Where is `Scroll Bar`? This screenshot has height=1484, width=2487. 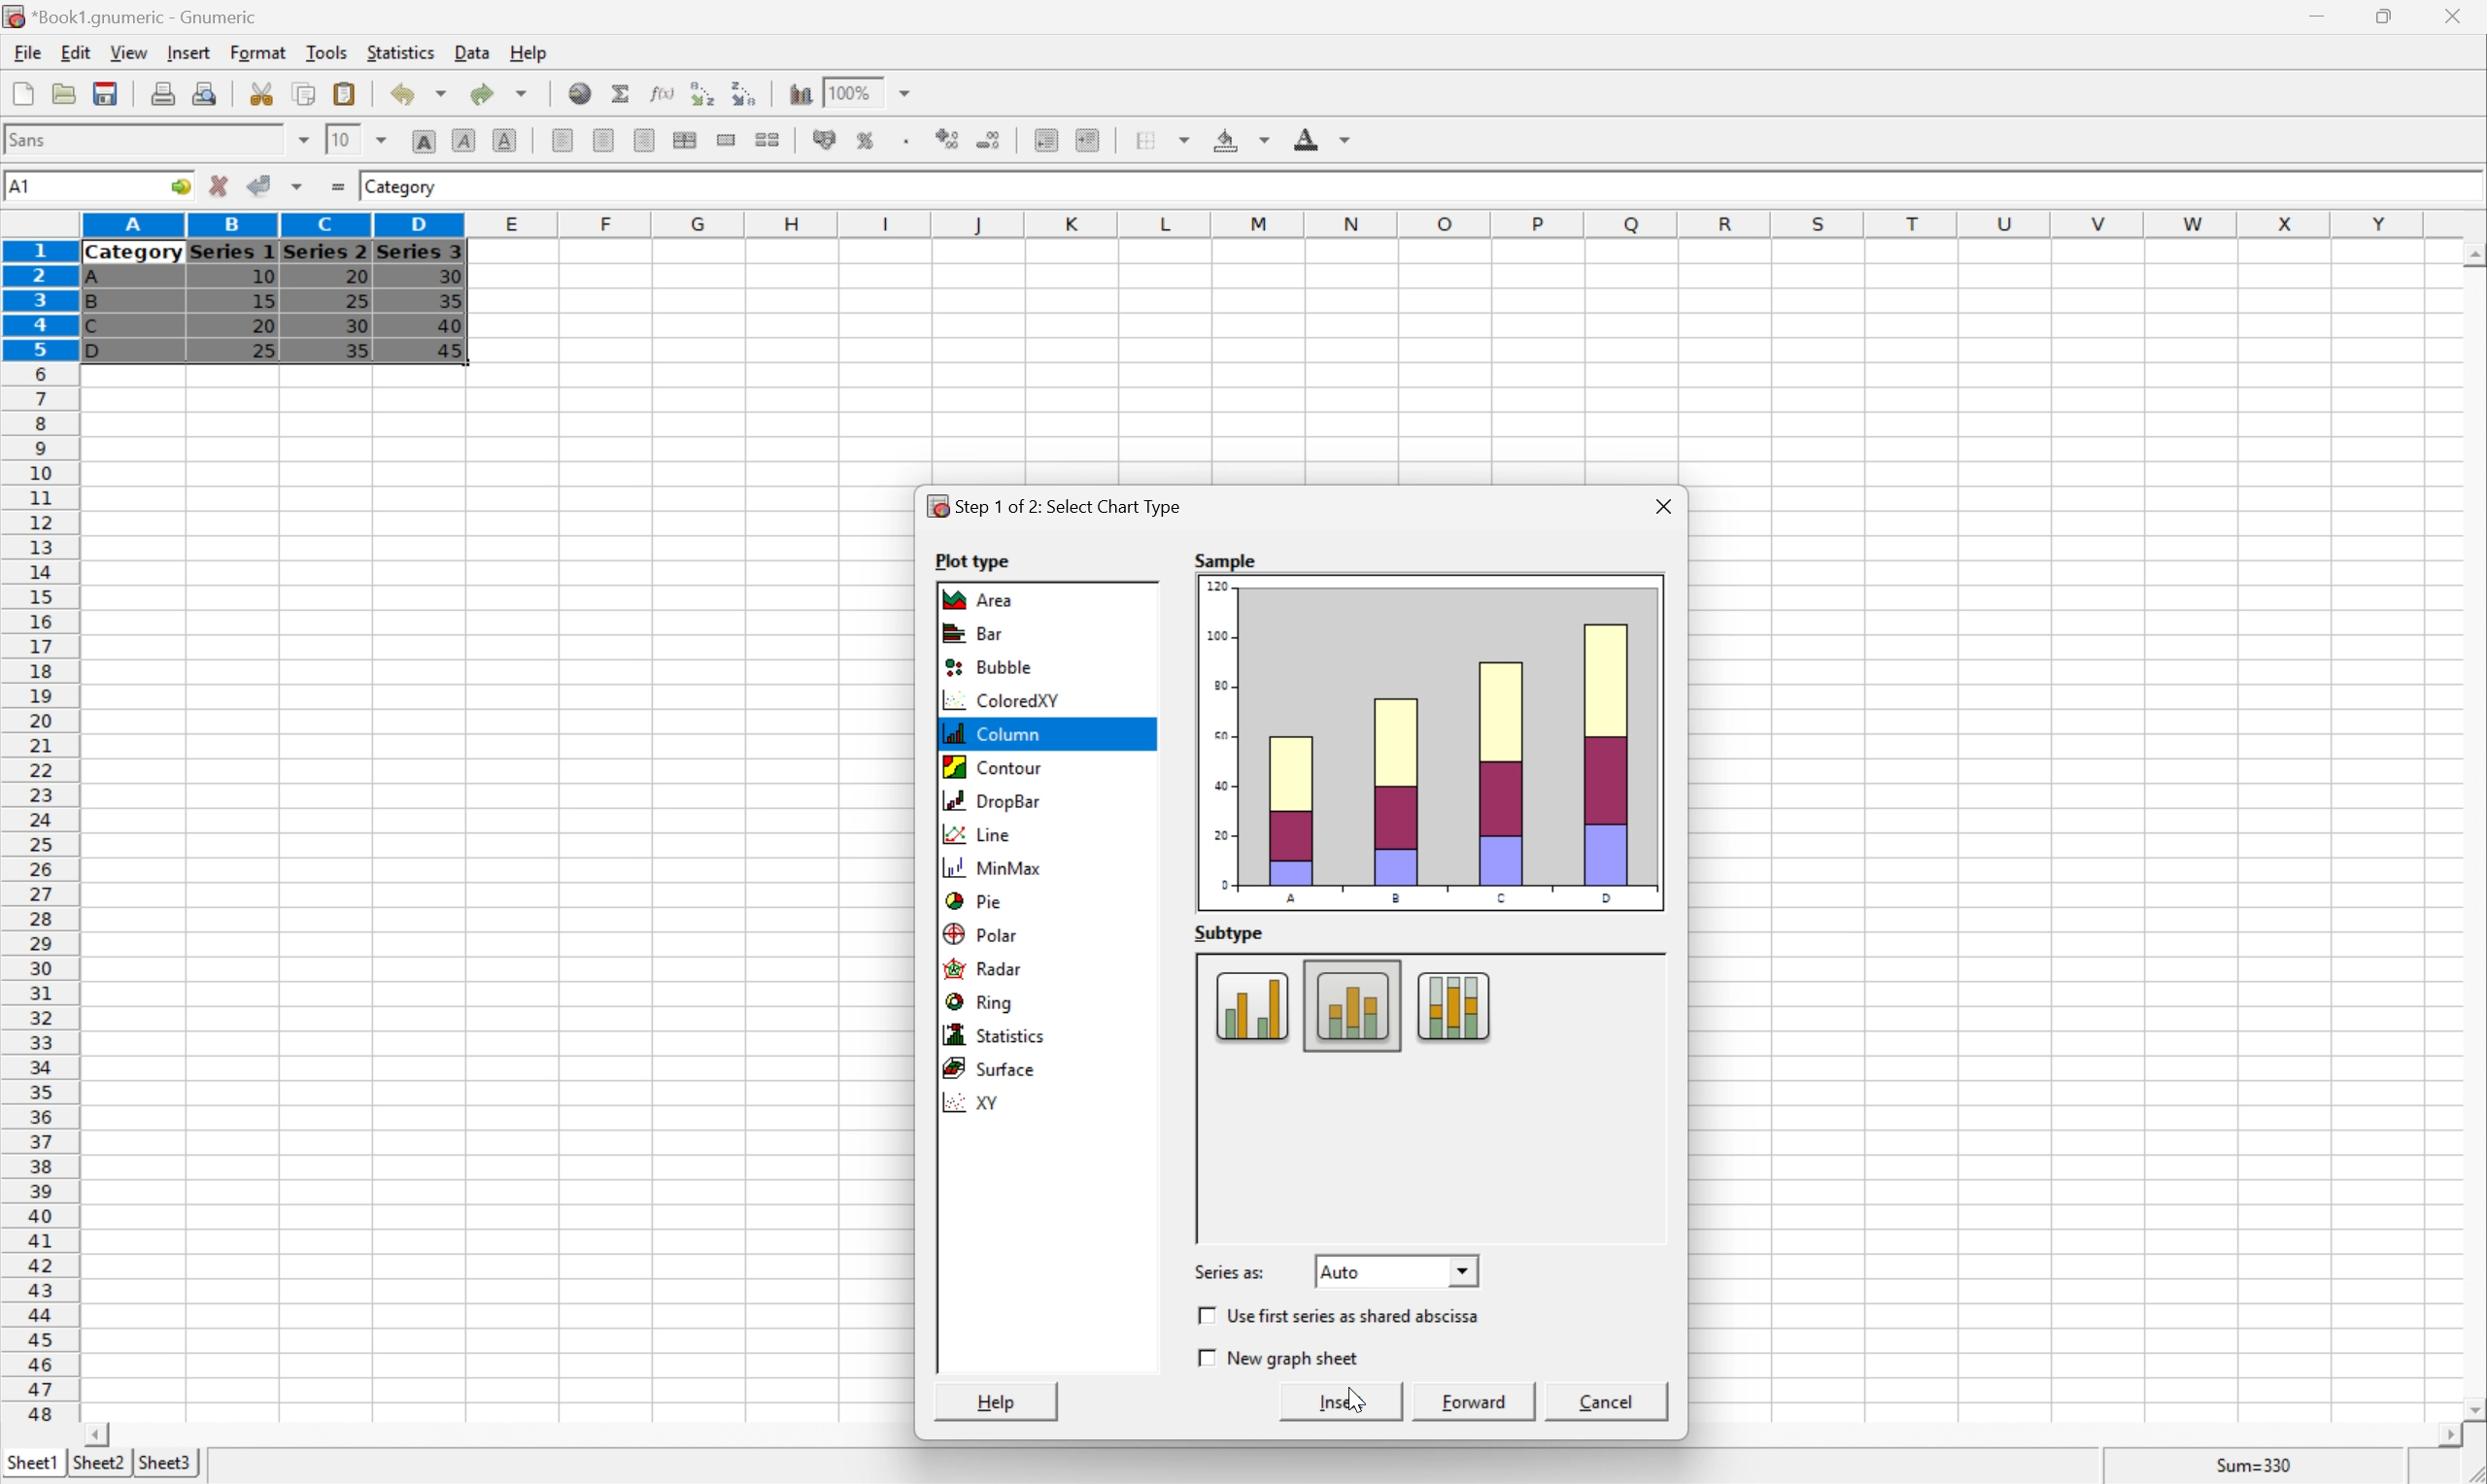 Scroll Bar is located at coordinates (1652, 1096).